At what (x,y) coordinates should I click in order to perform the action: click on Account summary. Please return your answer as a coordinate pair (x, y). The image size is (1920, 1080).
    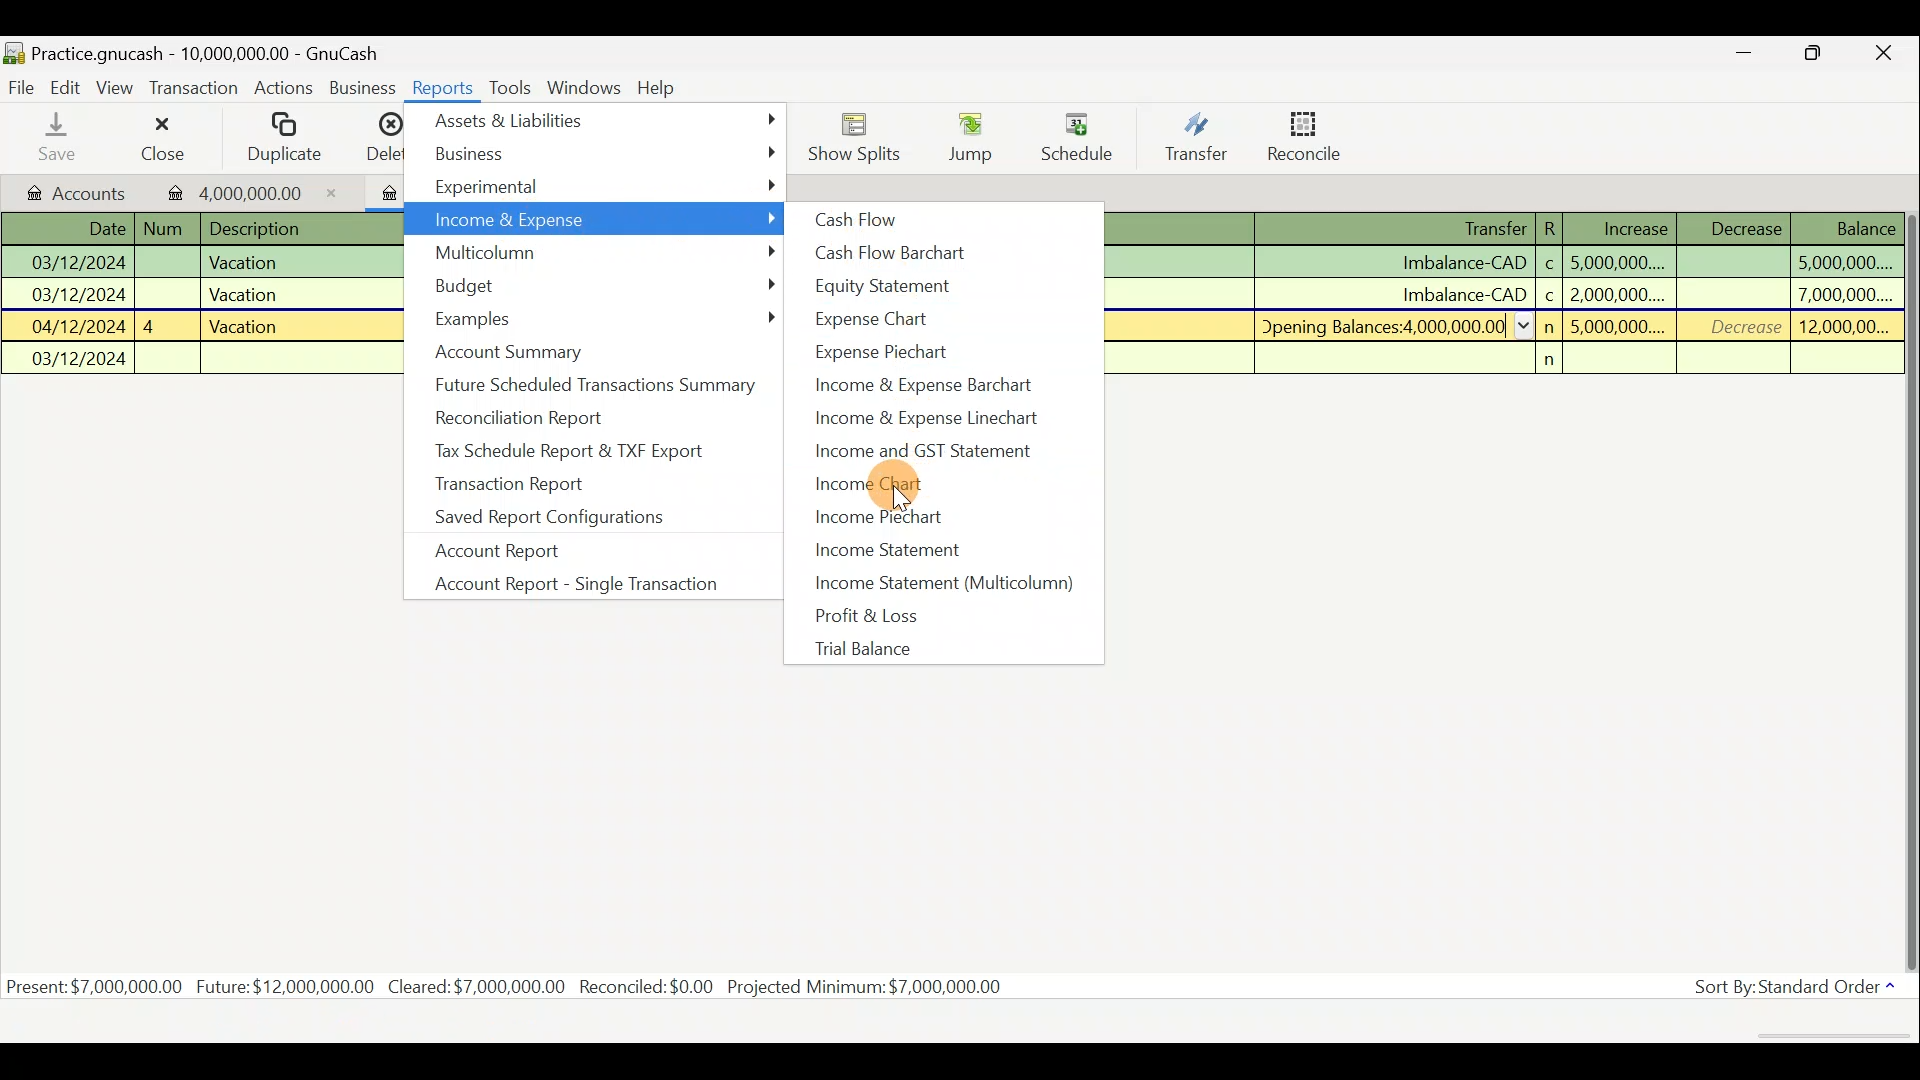
    Looking at the image, I should click on (514, 351).